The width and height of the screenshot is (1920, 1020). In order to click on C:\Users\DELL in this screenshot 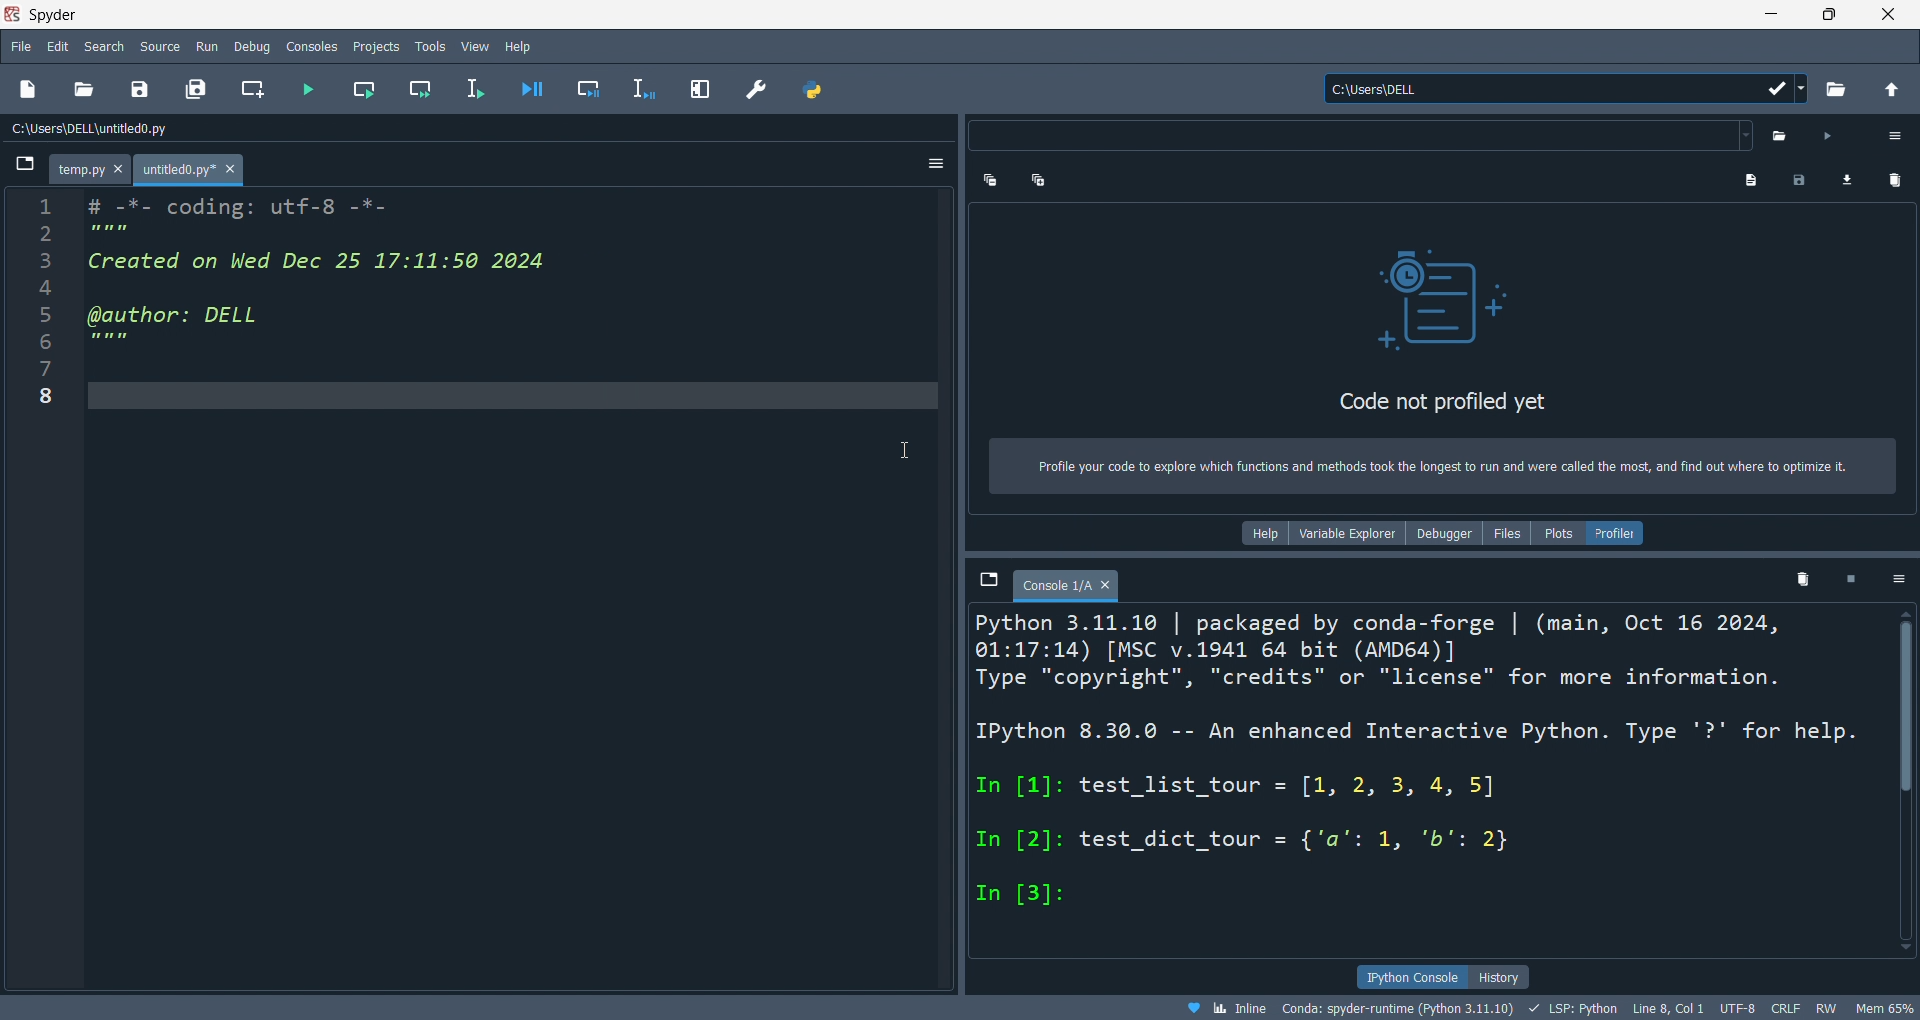, I will do `click(1563, 87)`.